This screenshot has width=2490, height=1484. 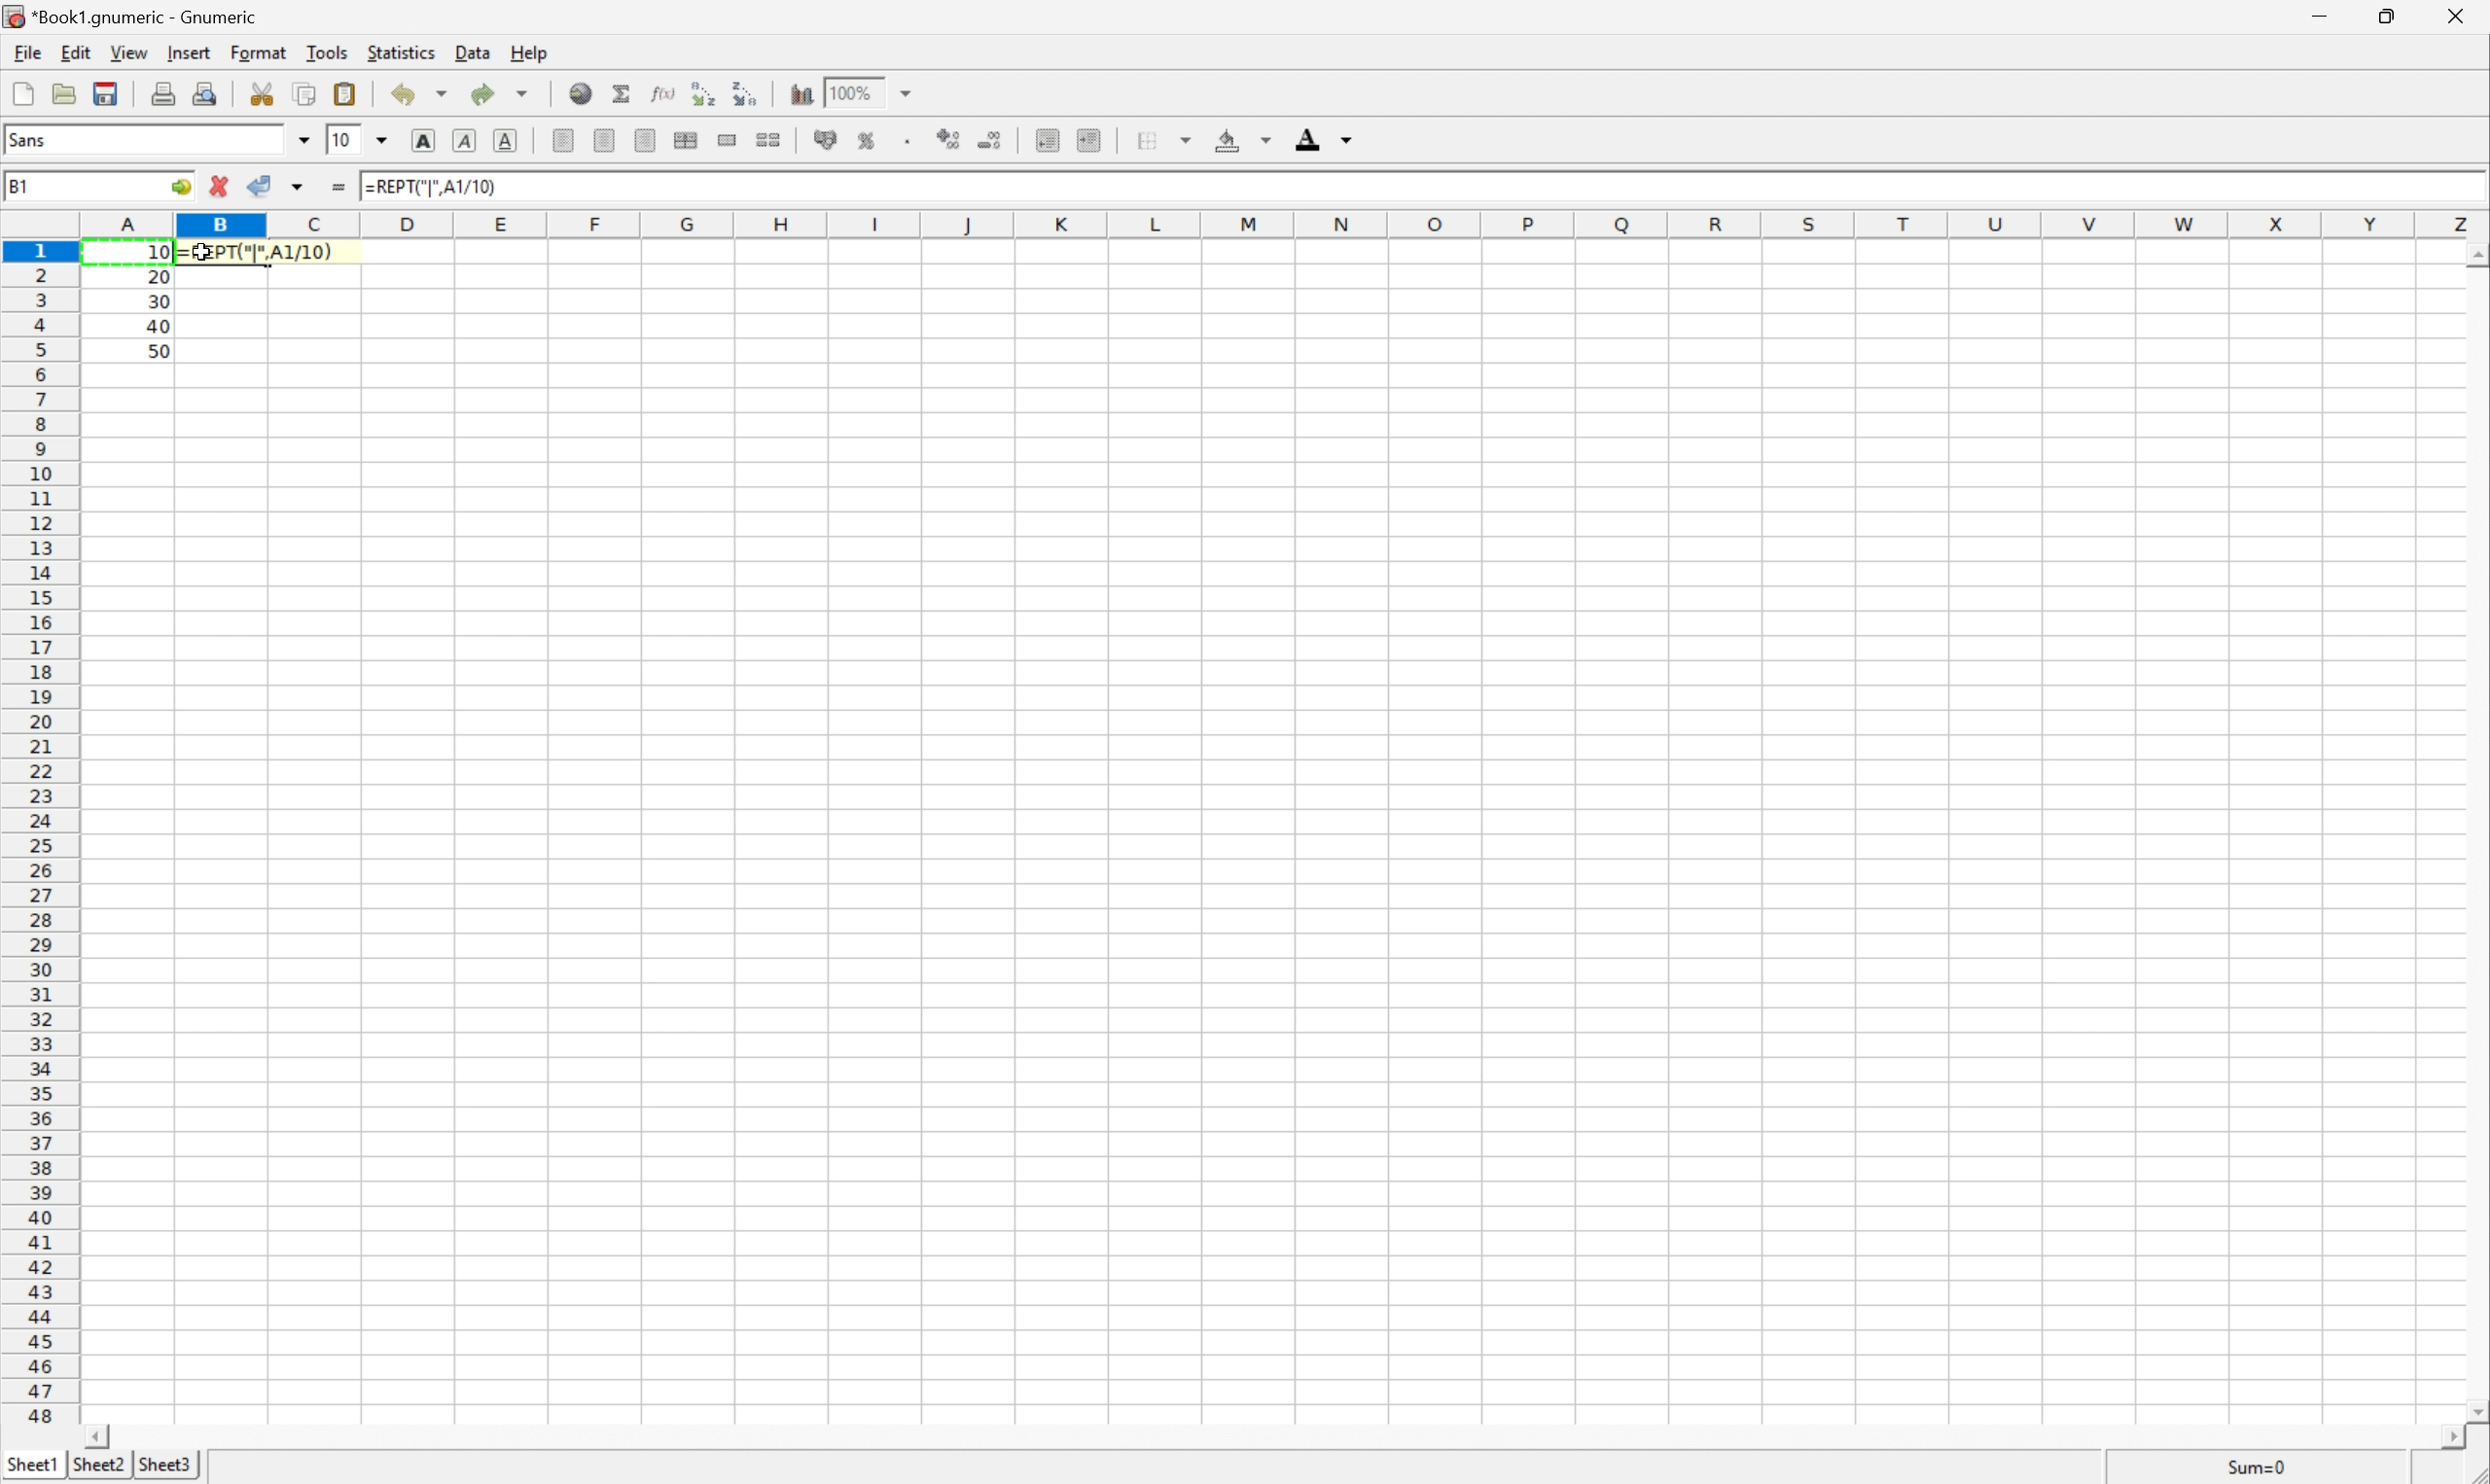 I want to click on View, so click(x=128, y=51).